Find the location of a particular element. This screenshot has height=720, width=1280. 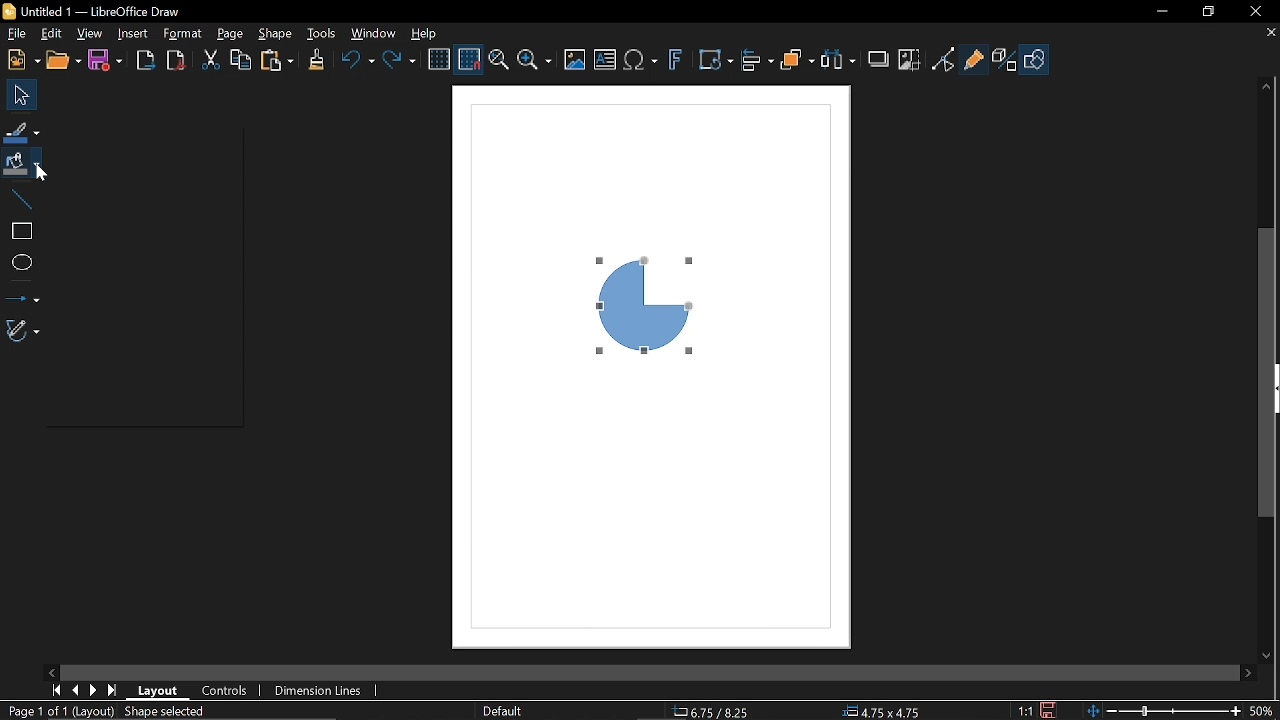

Quarter circle (Current diagram) is located at coordinates (656, 300).